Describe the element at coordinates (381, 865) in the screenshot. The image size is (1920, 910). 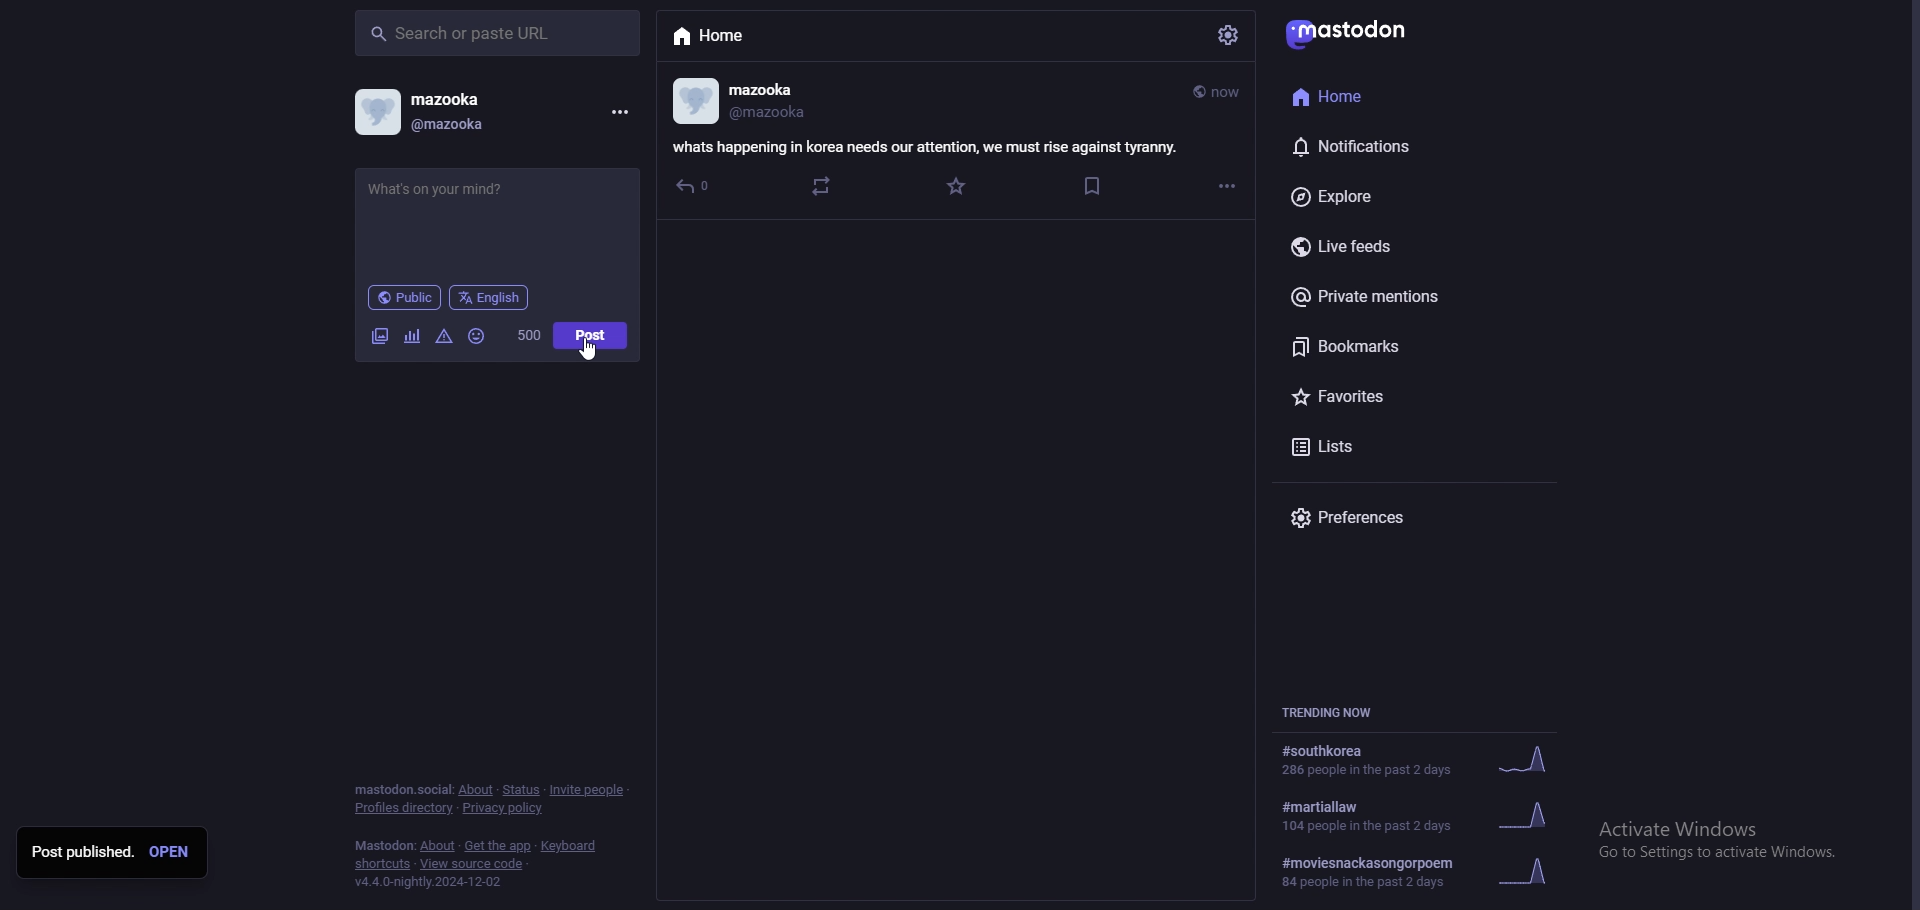
I see `shortcuts` at that location.